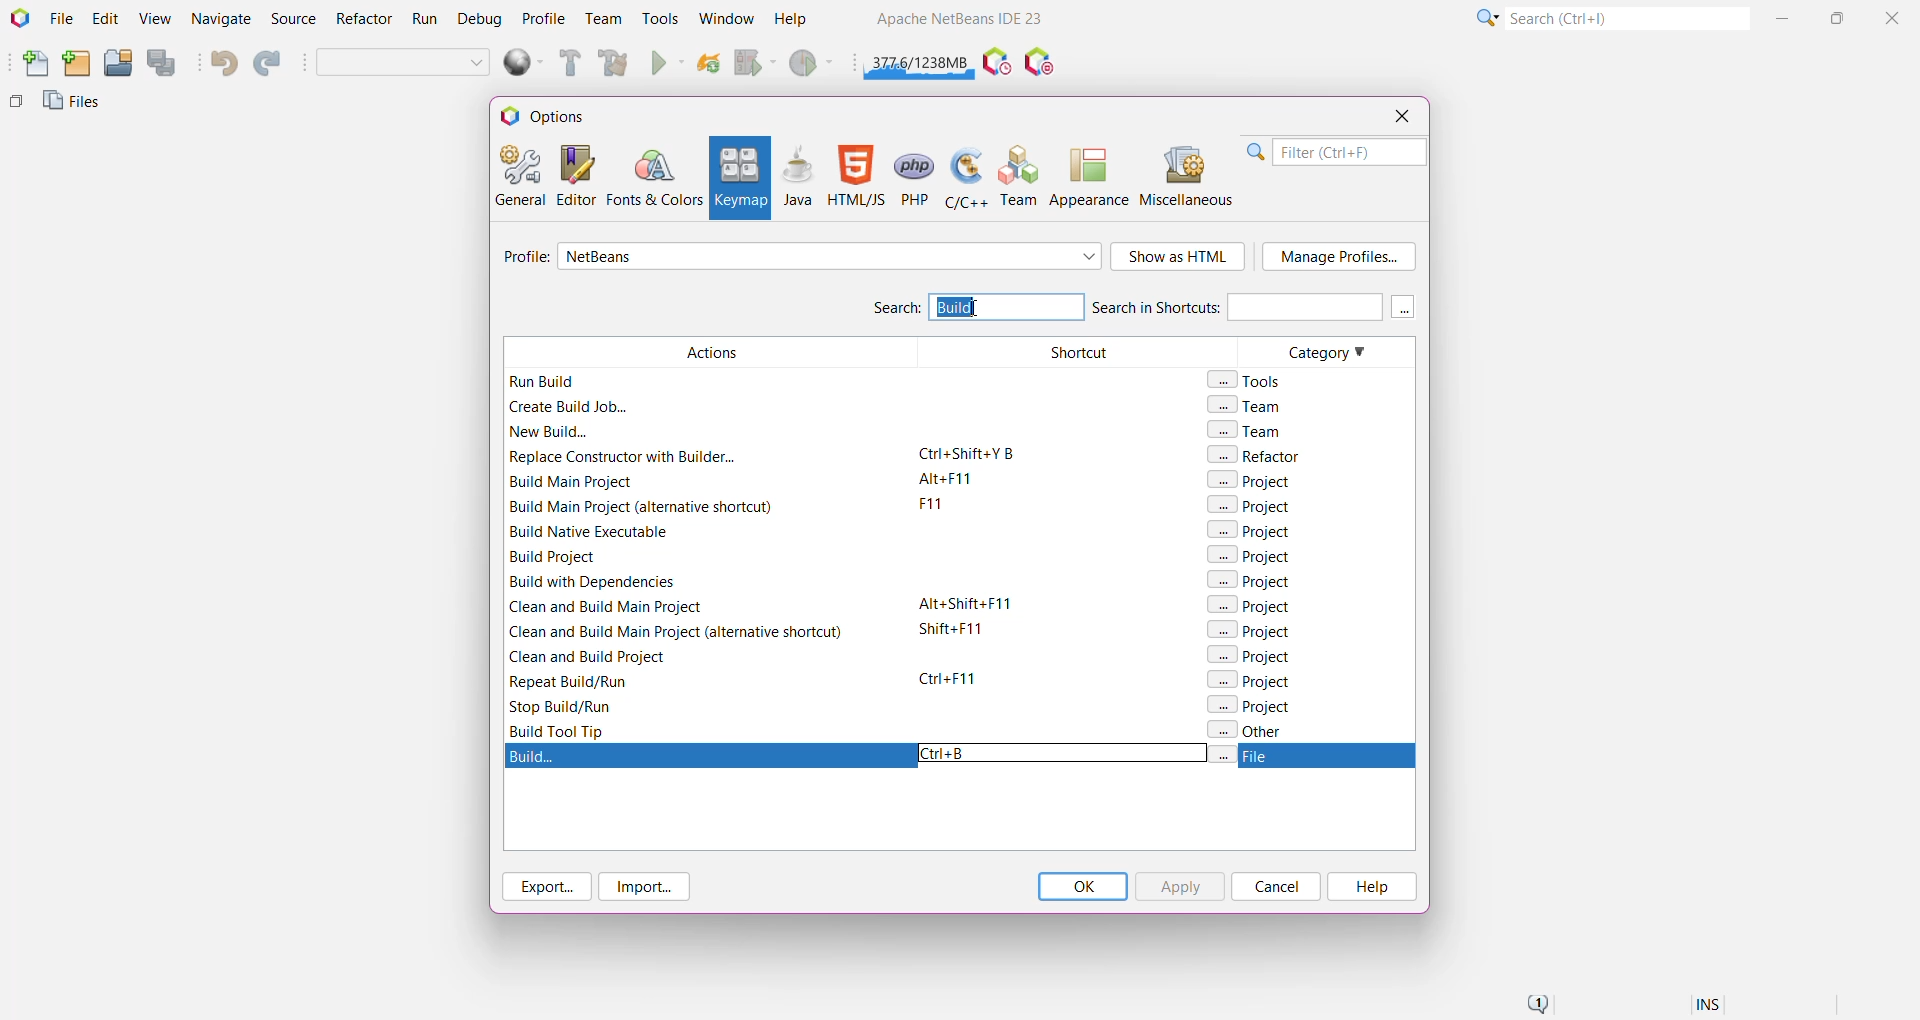 Image resolution: width=1920 pixels, height=1020 pixels. I want to click on Manage Profile, so click(1339, 257).